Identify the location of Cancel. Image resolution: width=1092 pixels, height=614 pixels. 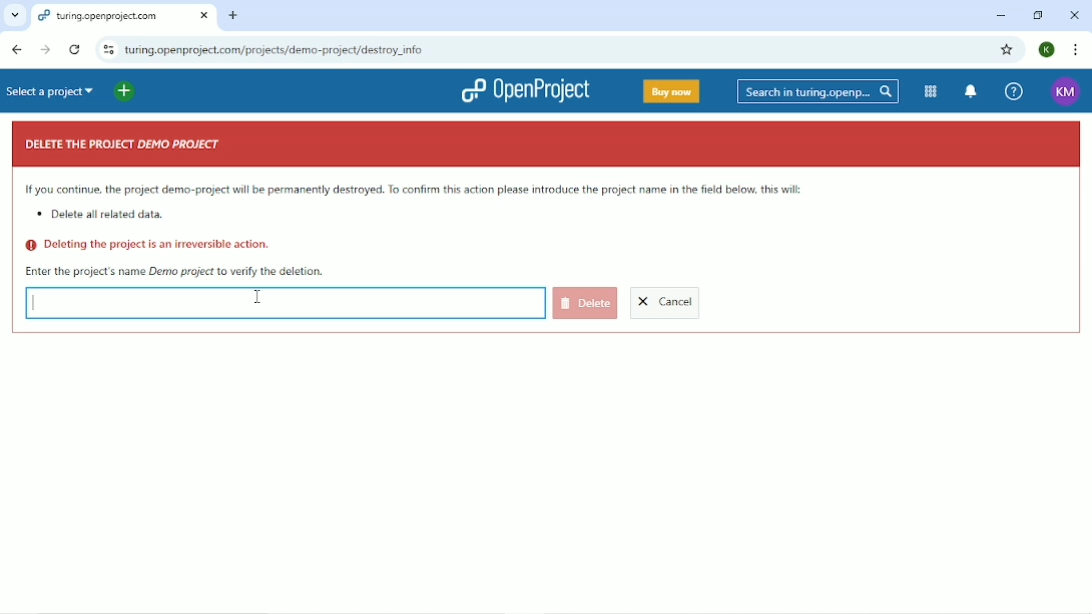
(666, 304).